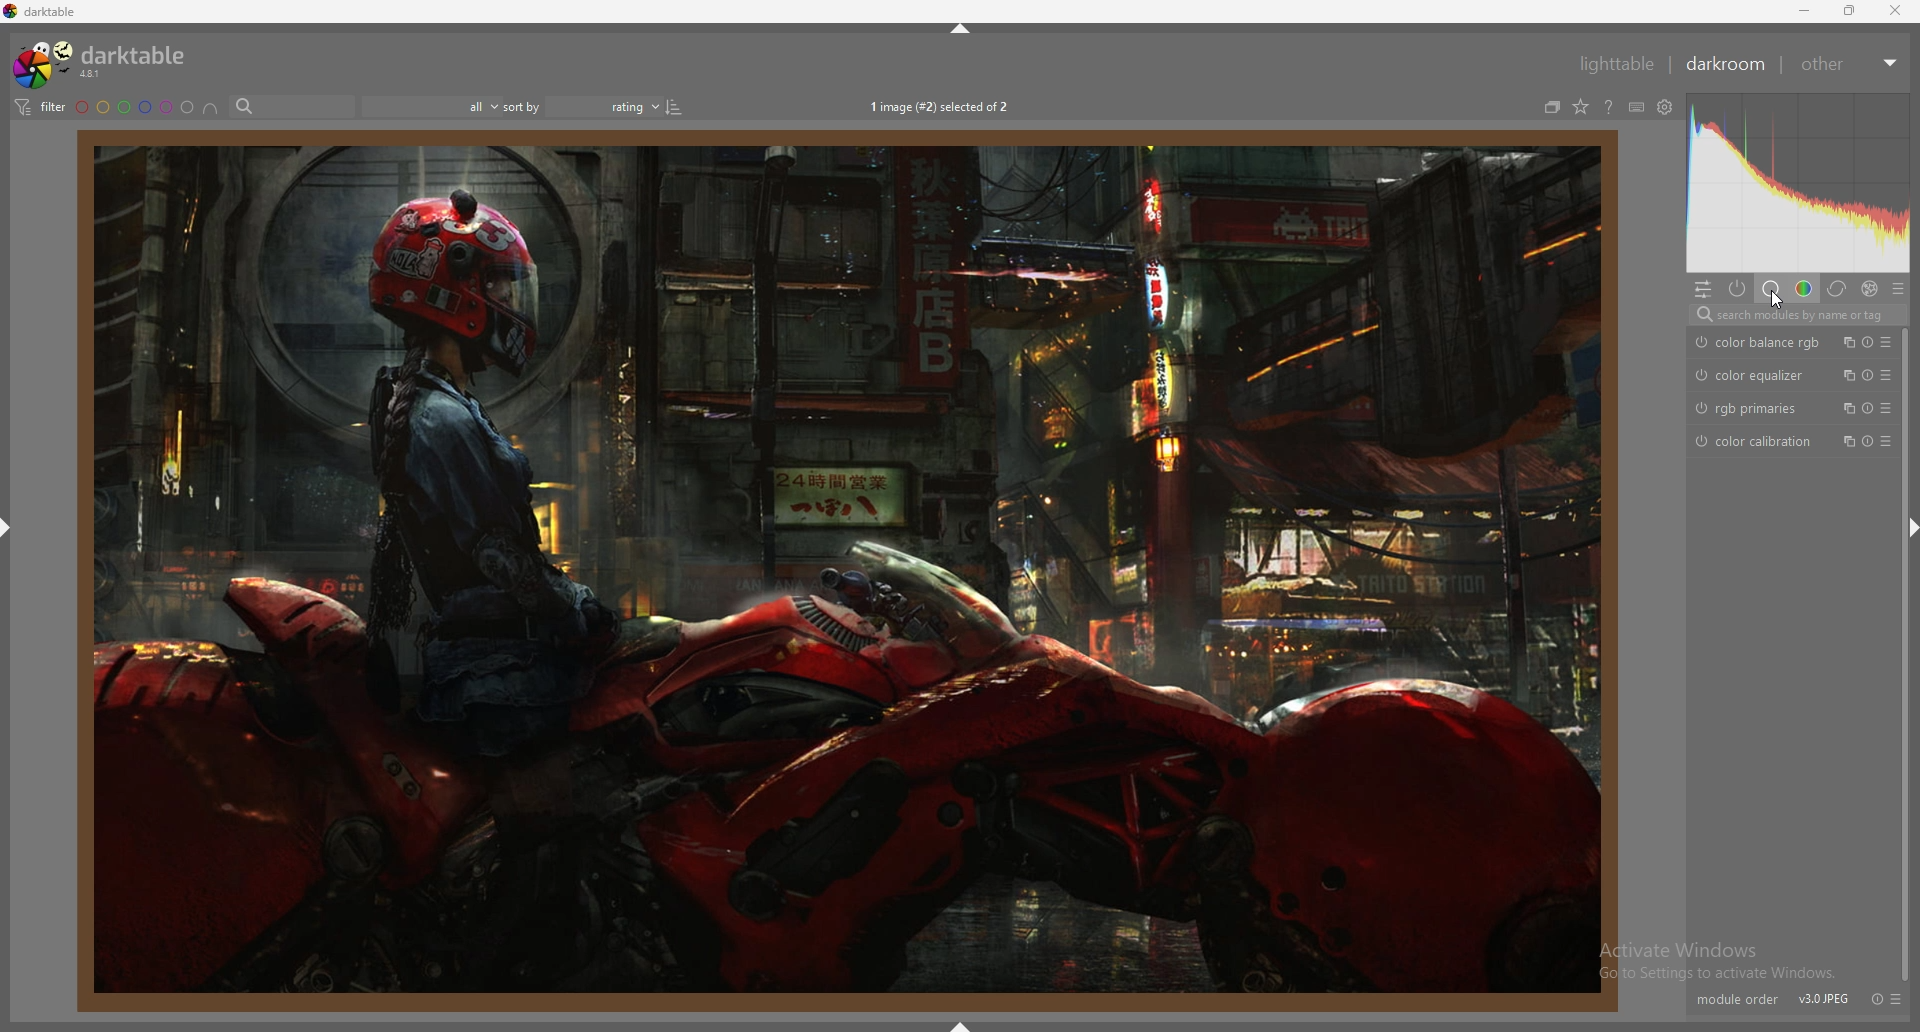 The image size is (1920, 1032). Describe the element at coordinates (959, 1020) in the screenshot. I see `hide` at that location.